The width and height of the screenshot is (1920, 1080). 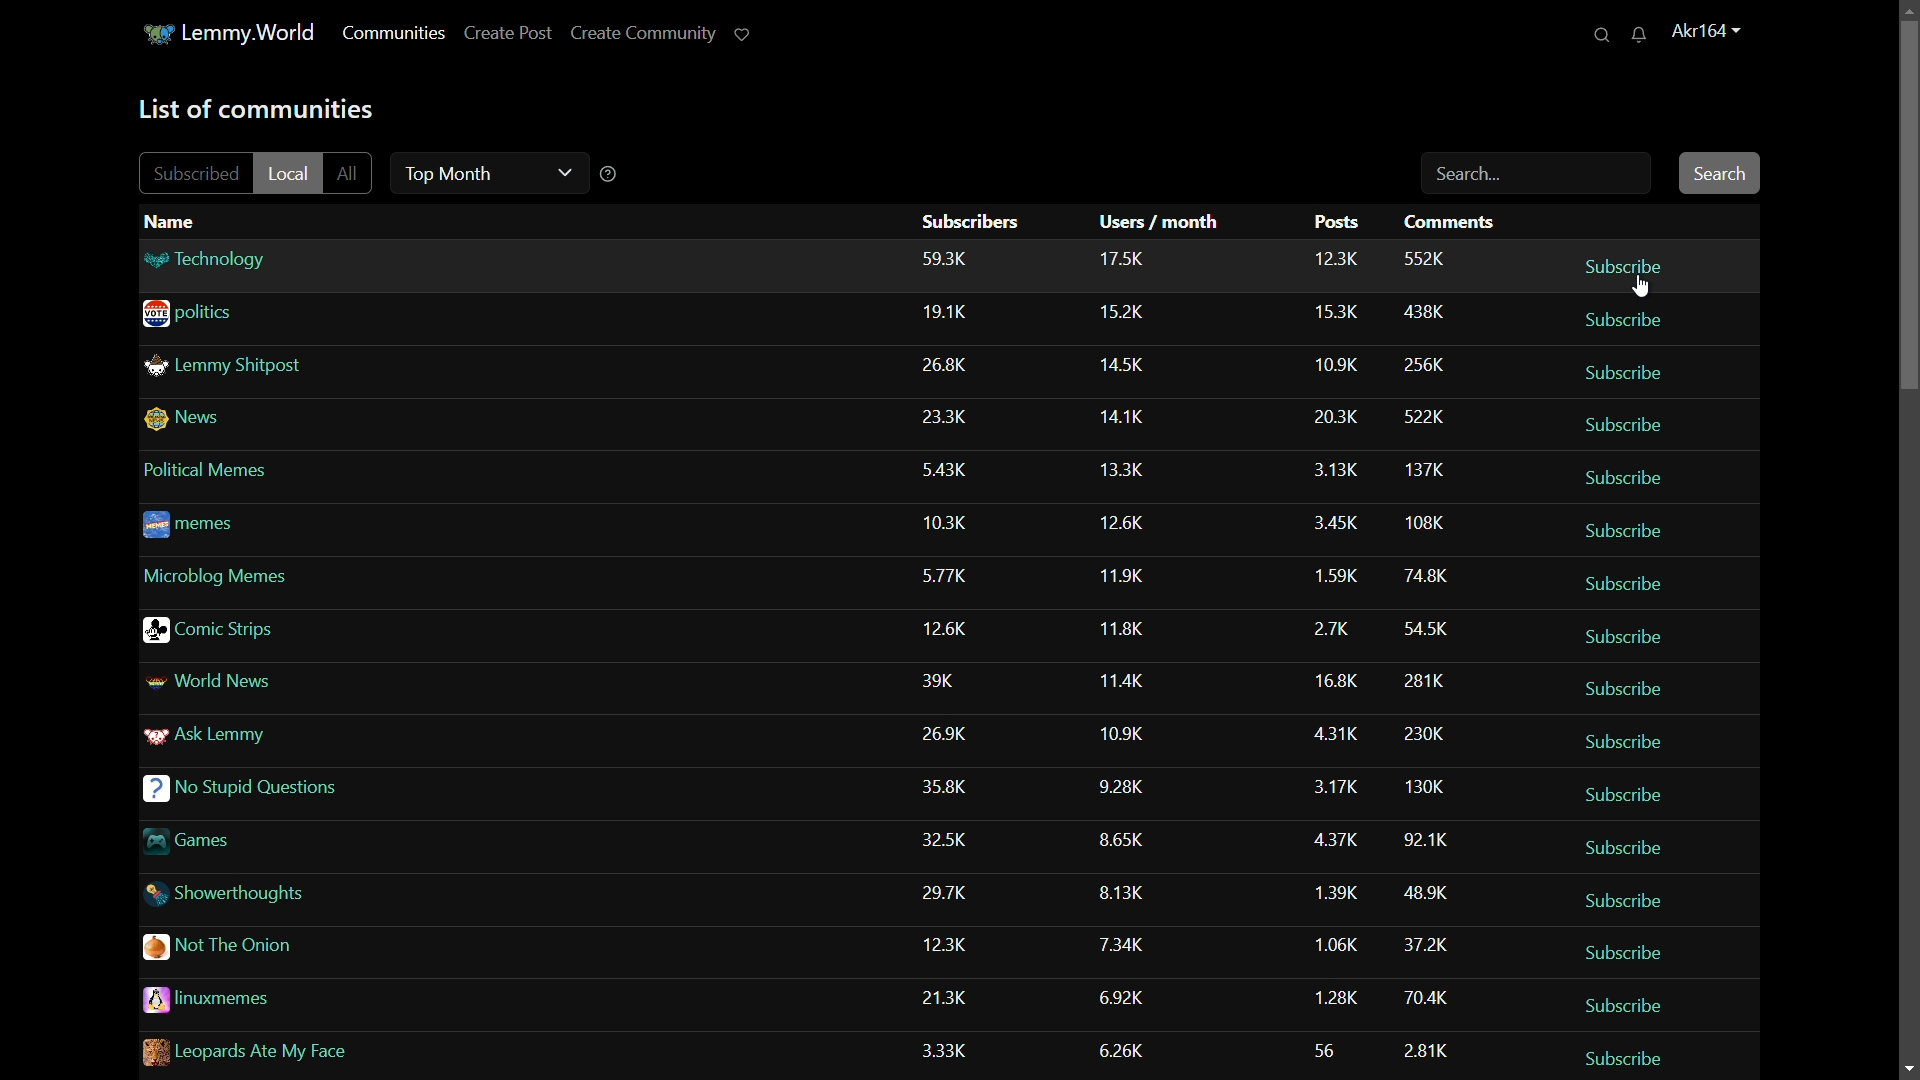 I want to click on comments, so click(x=1431, y=893).